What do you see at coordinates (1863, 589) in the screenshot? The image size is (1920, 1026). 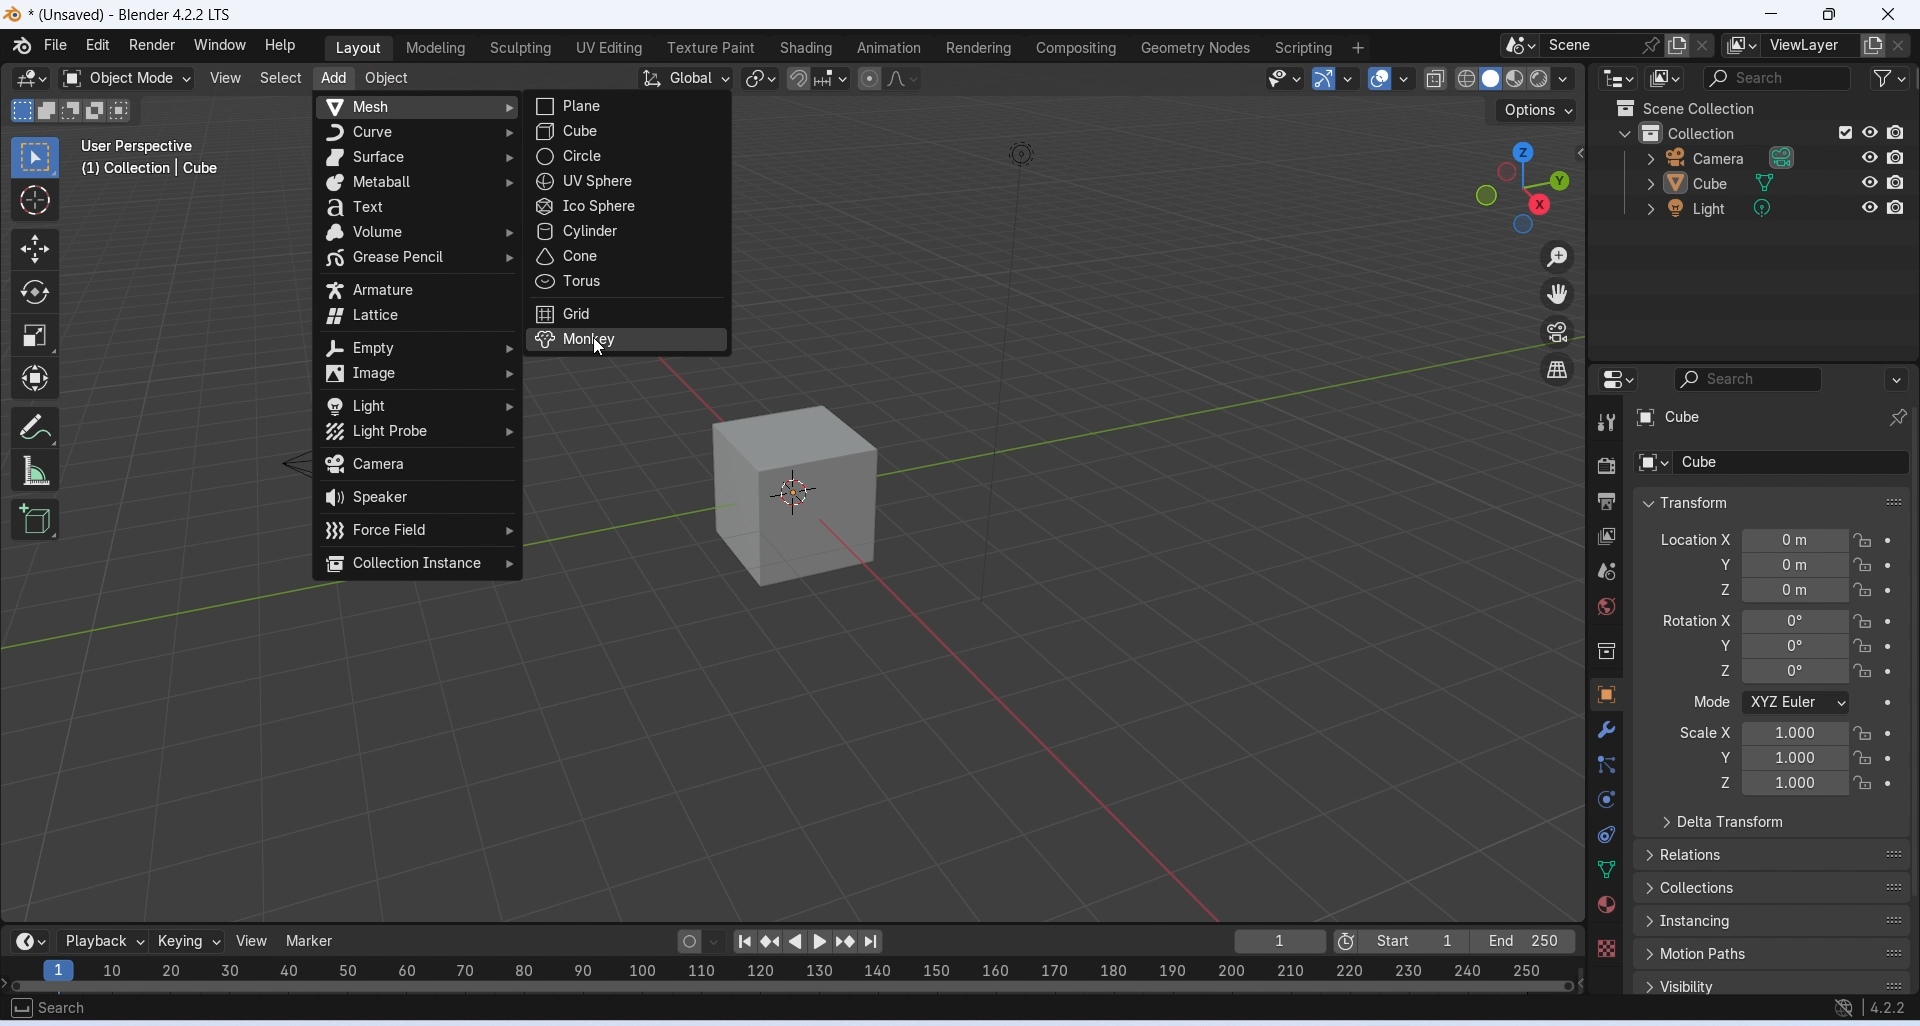 I see `lock location` at bounding box center [1863, 589].